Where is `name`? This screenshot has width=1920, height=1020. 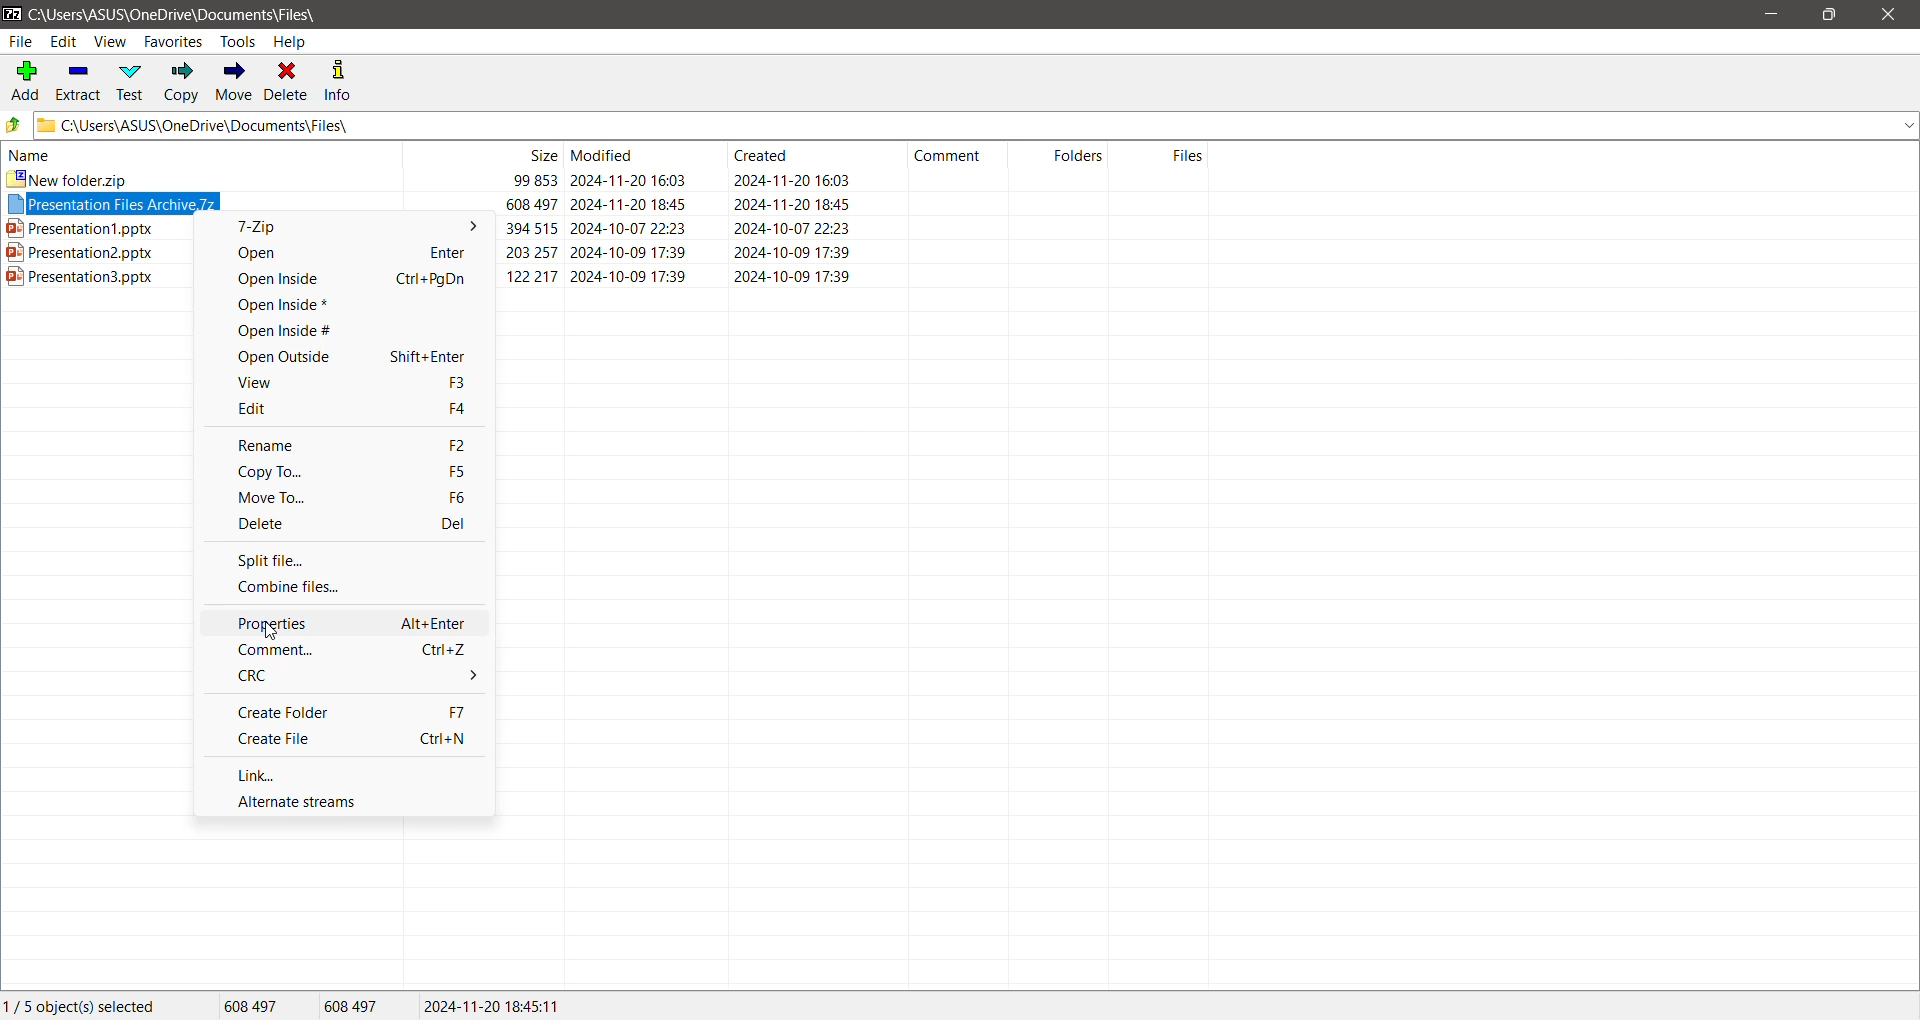 name is located at coordinates (198, 154).